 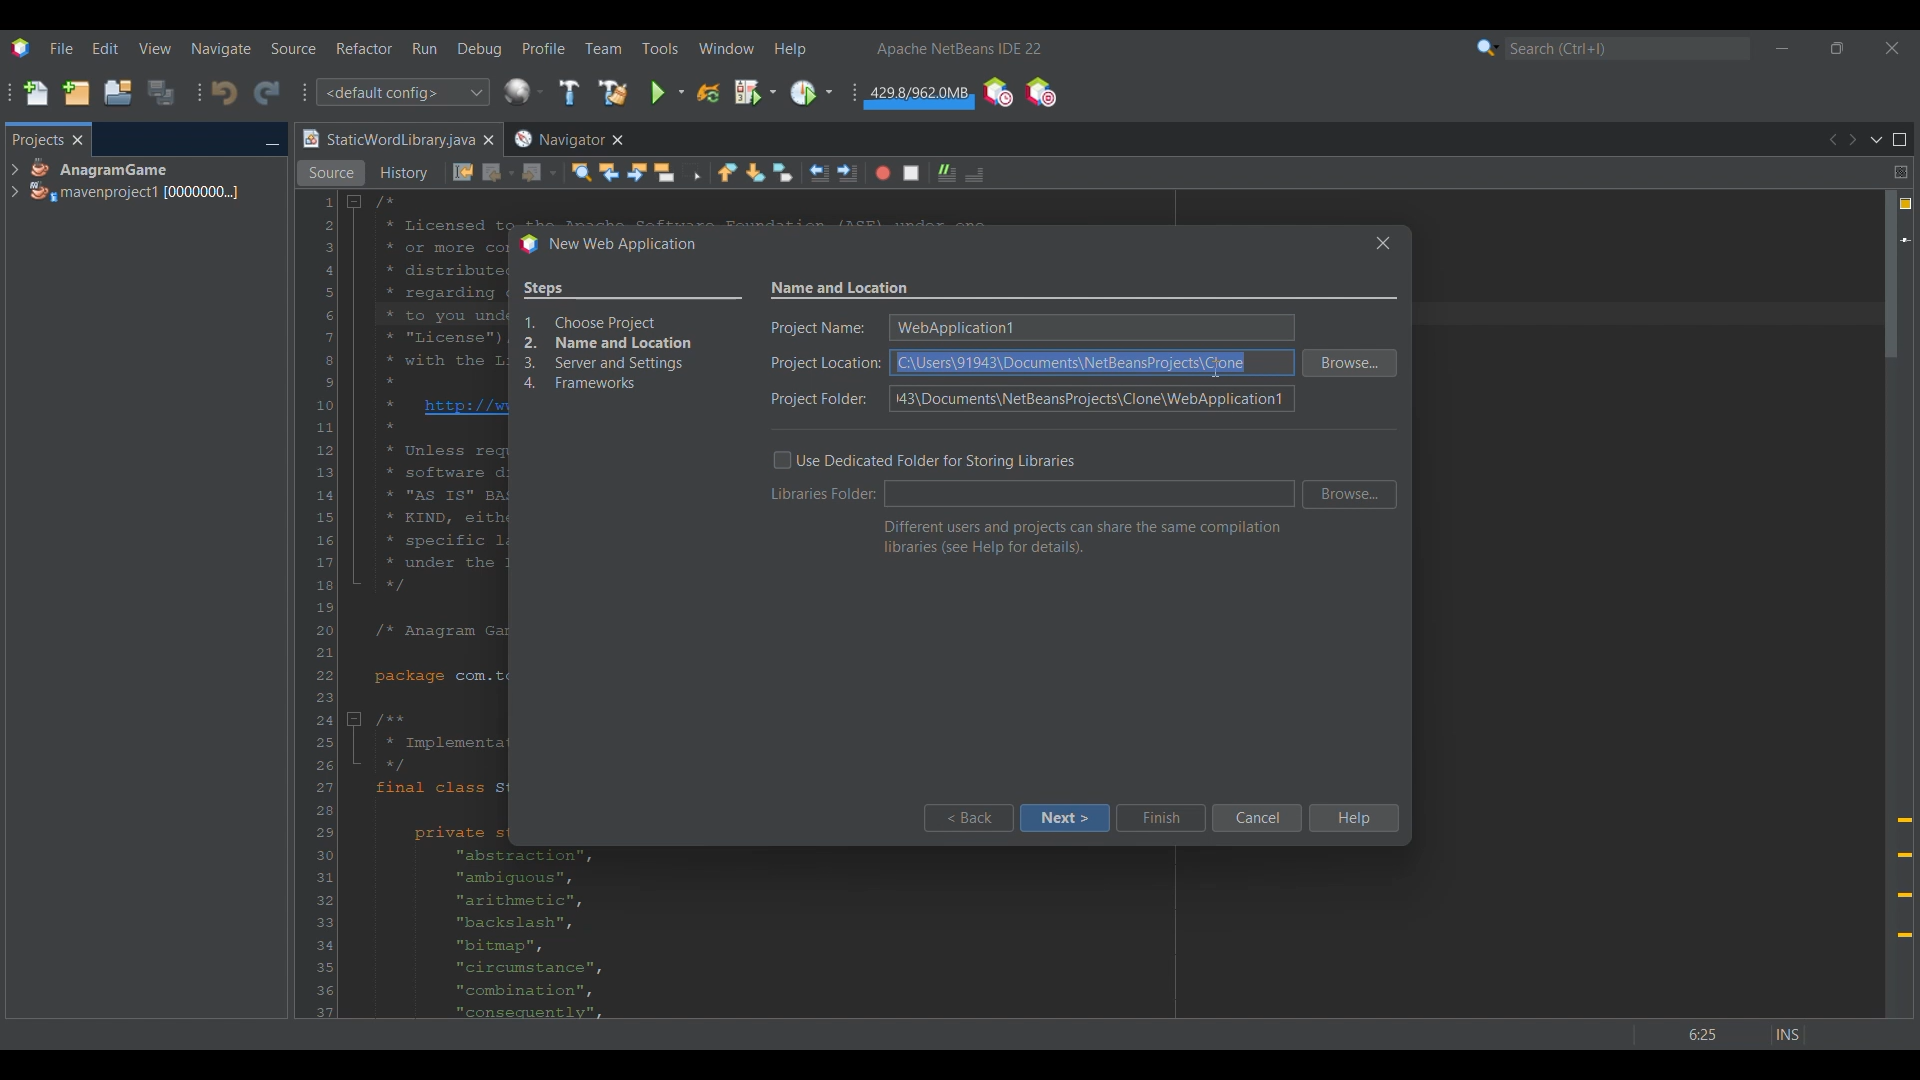 What do you see at coordinates (755, 173) in the screenshot?
I see `Next bookmark` at bounding box center [755, 173].